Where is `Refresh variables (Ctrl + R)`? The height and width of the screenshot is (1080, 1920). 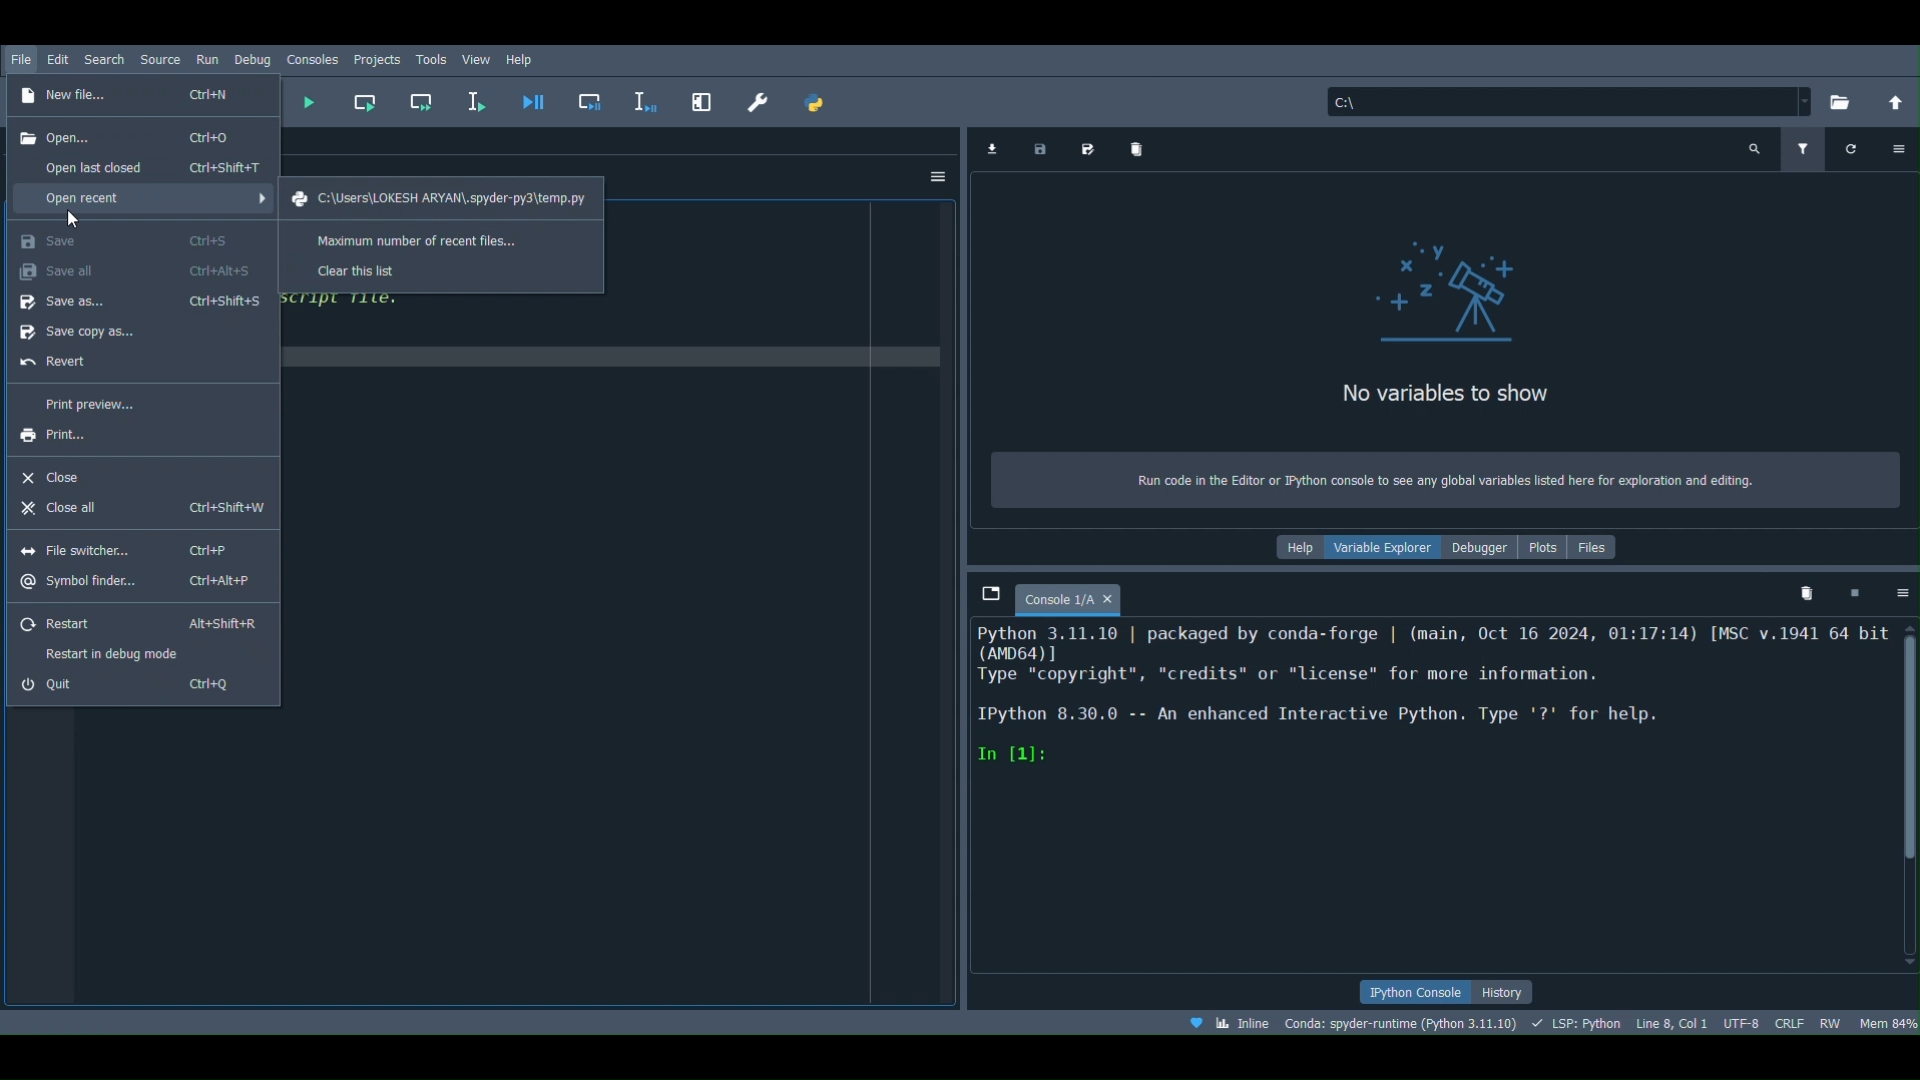
Refresh variables (Ctrl + R) is located at coordinates (1847, 148).